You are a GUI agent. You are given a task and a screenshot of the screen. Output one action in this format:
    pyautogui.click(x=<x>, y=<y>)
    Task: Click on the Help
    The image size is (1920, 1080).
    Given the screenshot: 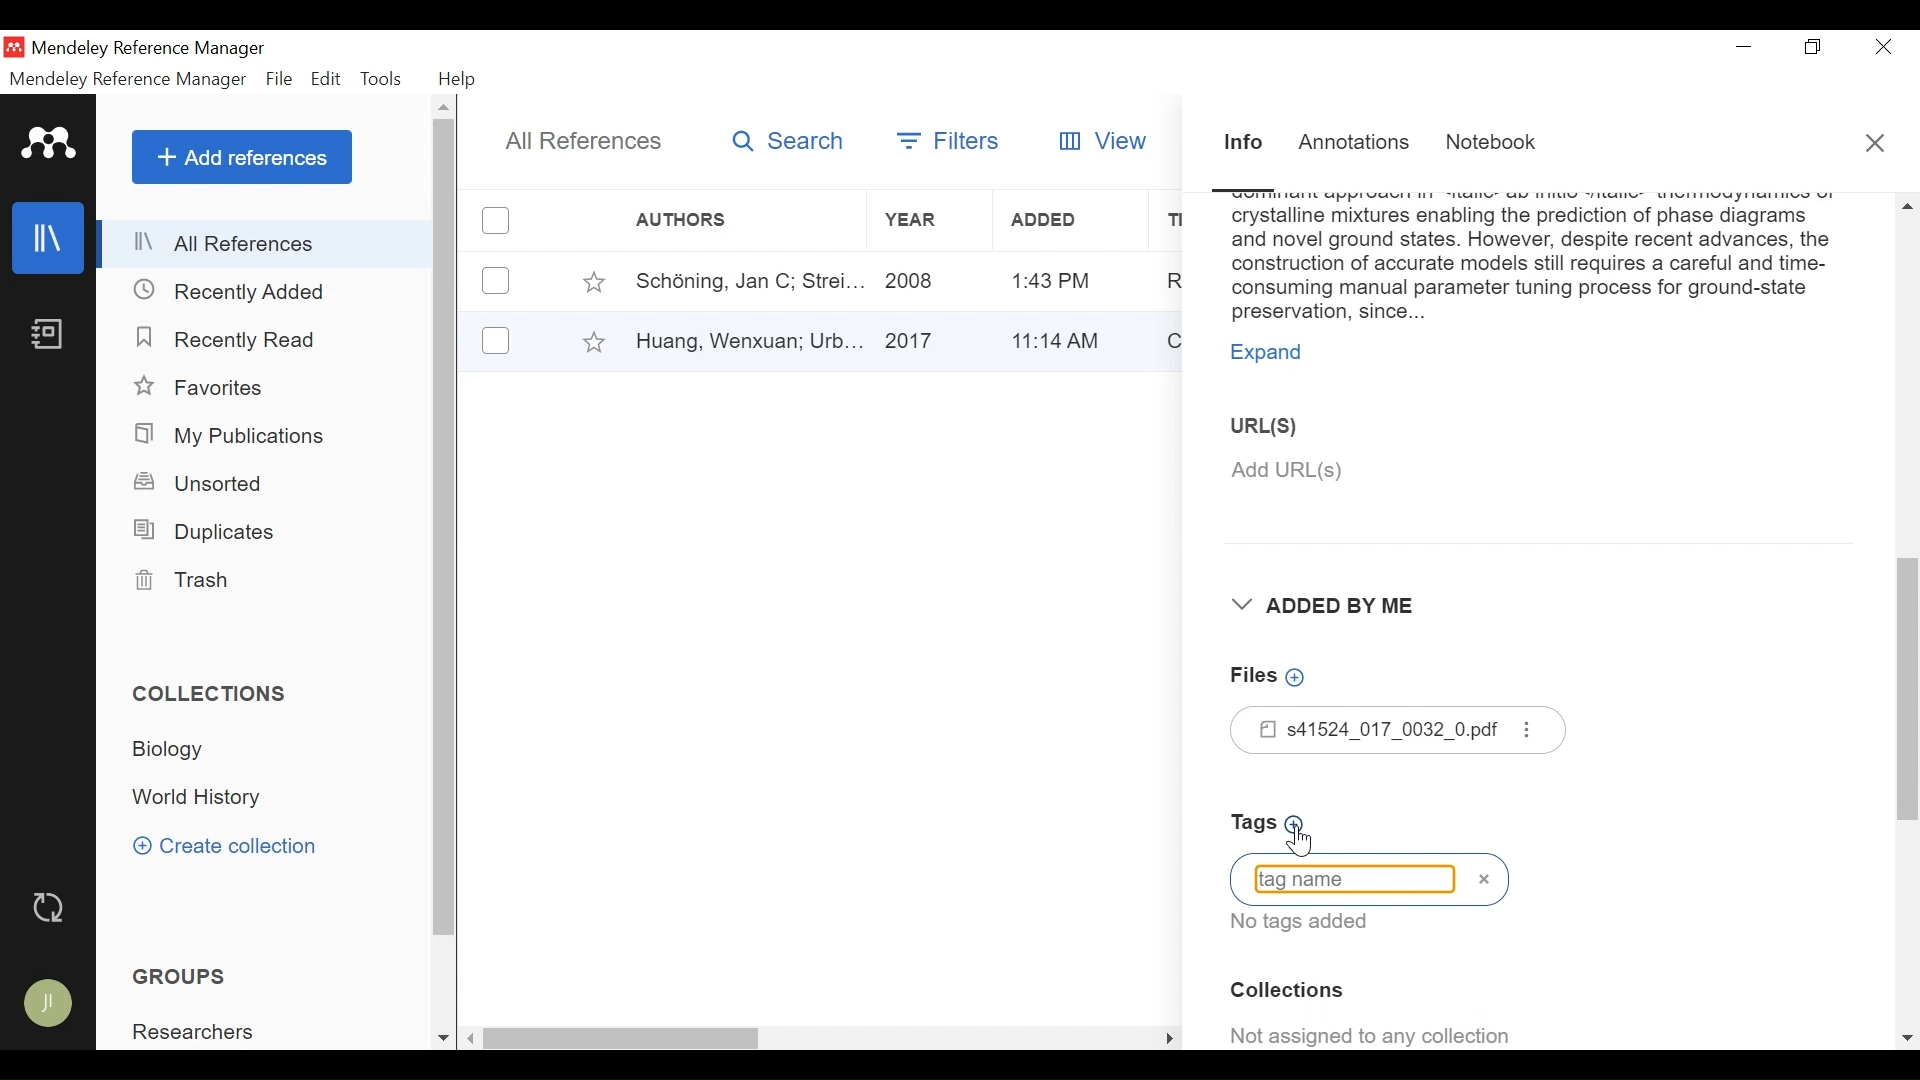 What is the action you would take?
    pyautogui.click(x=459, y=81)
    